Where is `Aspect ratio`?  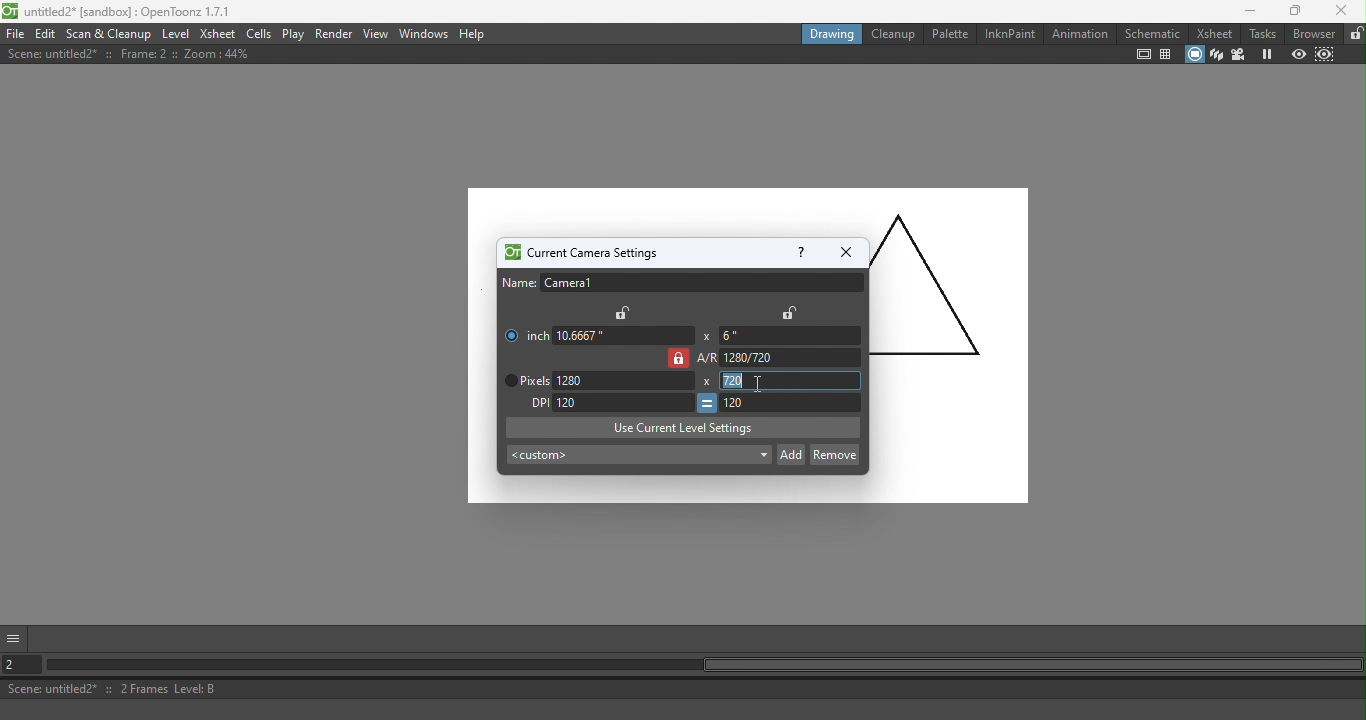
Aspect ratio is located at coordinates (780, 358).